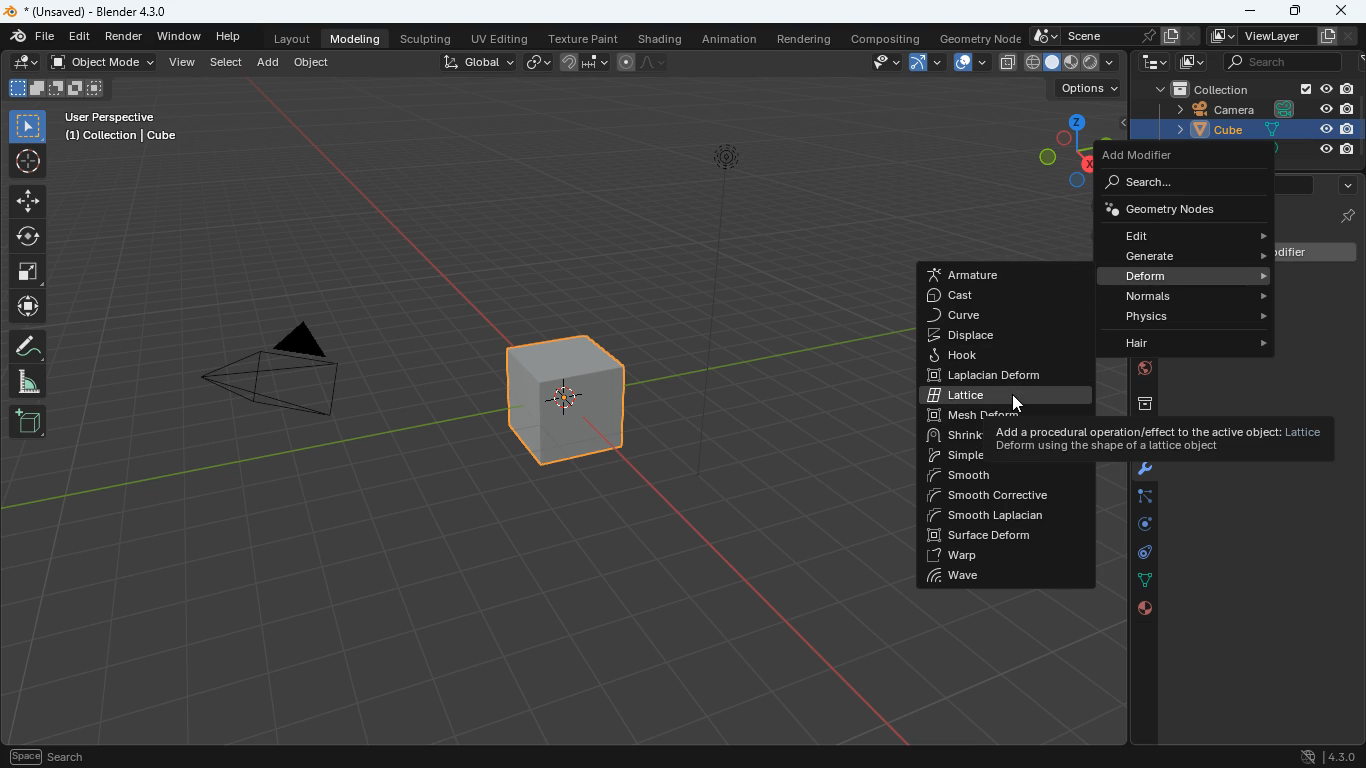 This screenshot has height=768, width=1366. I want to click on camera, so click(1255, 112).